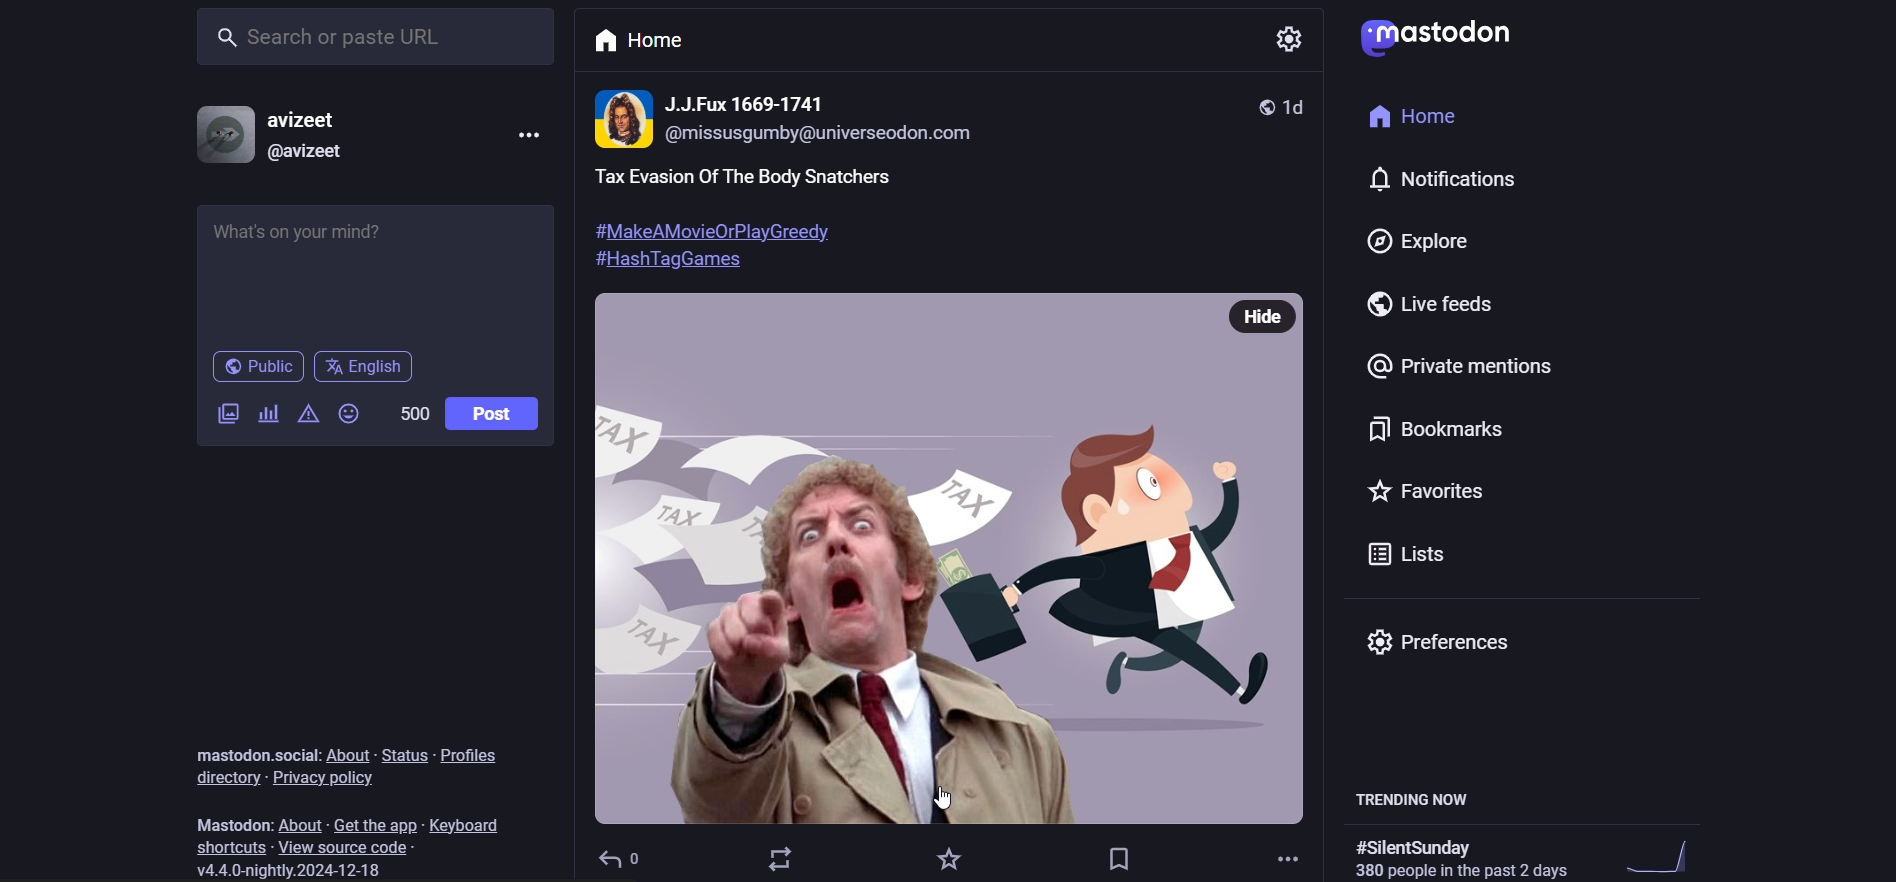 The width and height of the screenshot is (1896, 882). Describe the element at coordinates (1120, 859) in the screenshot. I see `bookmark` at that location.